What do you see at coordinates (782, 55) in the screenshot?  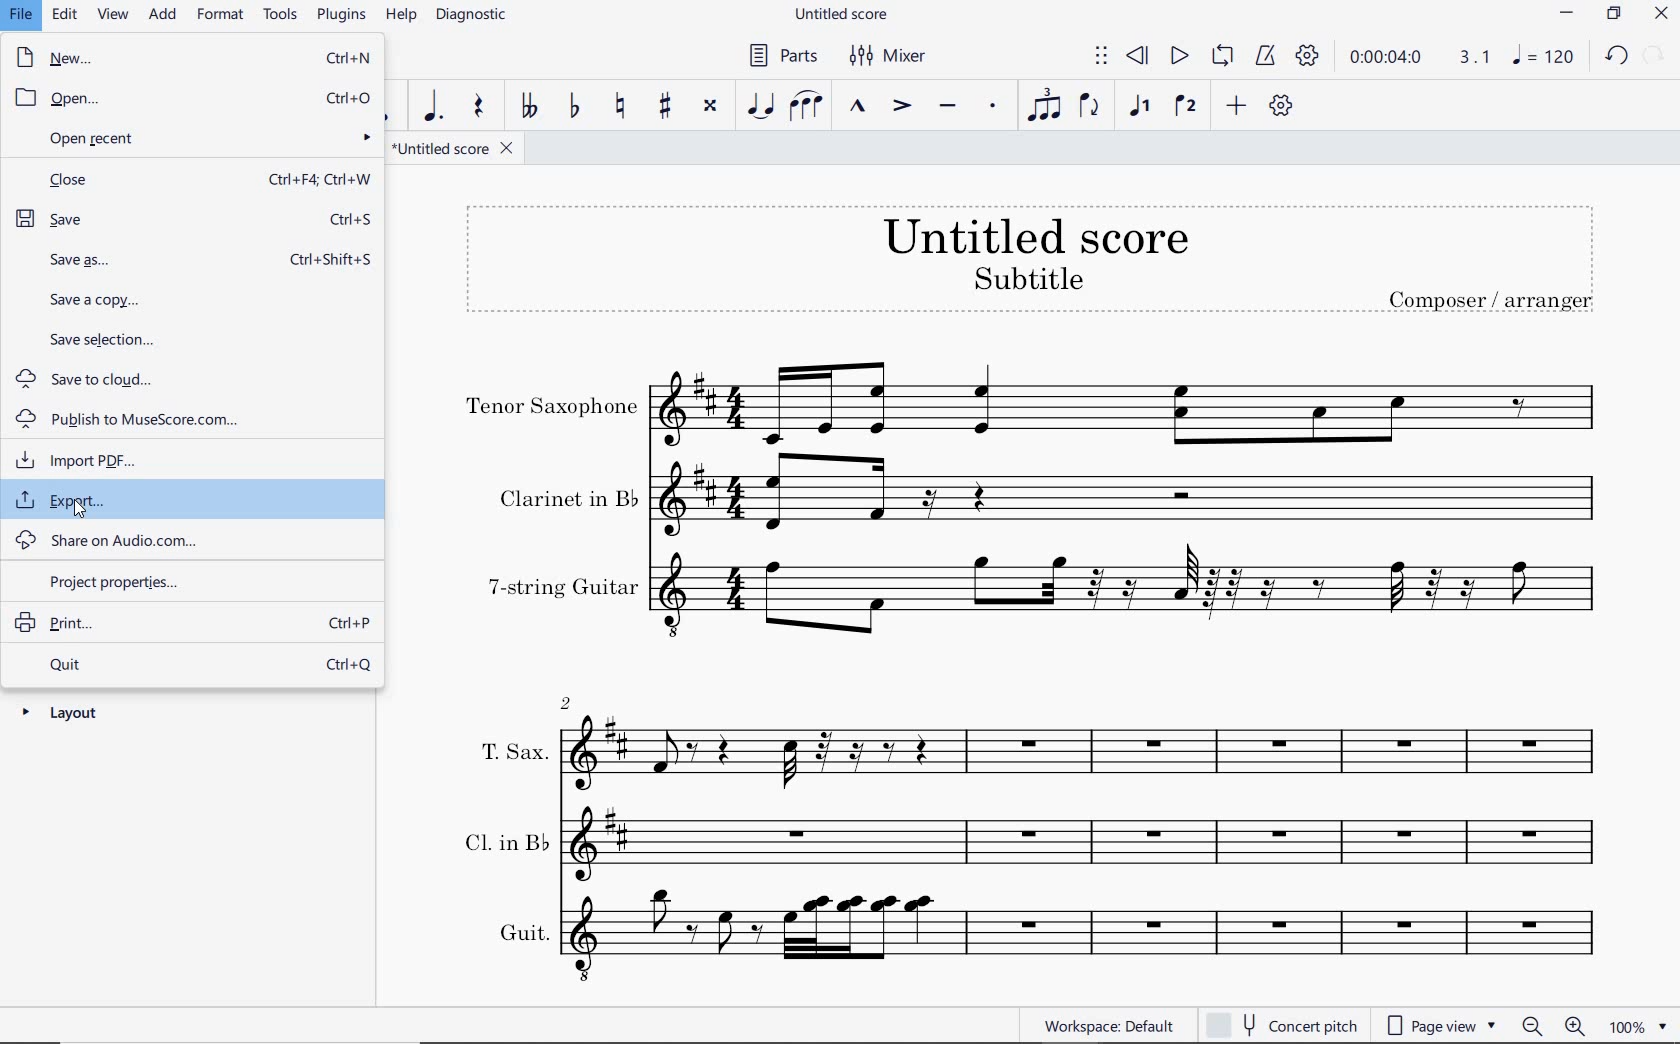 I see `PARTS` at bounding box center [782, 55].